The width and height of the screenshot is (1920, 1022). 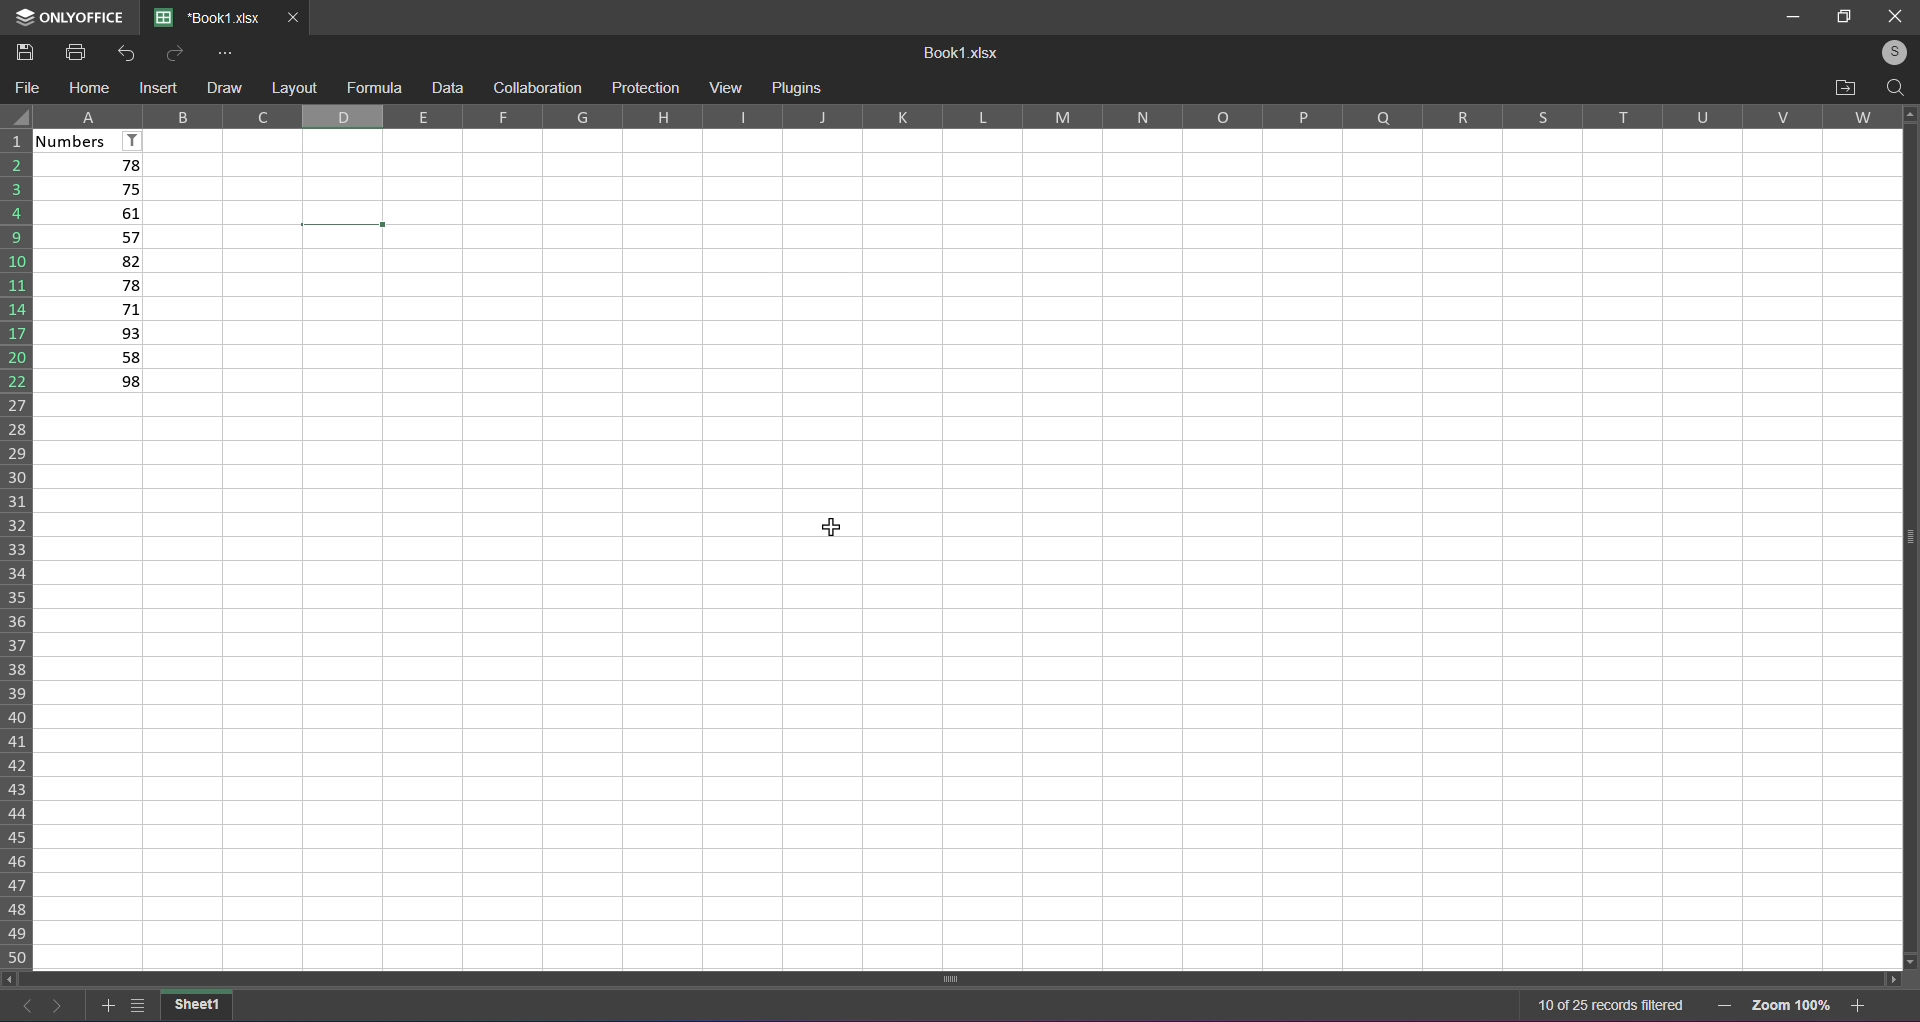 I want to click on Zoom 100%, so click(x=1792, y=1003).